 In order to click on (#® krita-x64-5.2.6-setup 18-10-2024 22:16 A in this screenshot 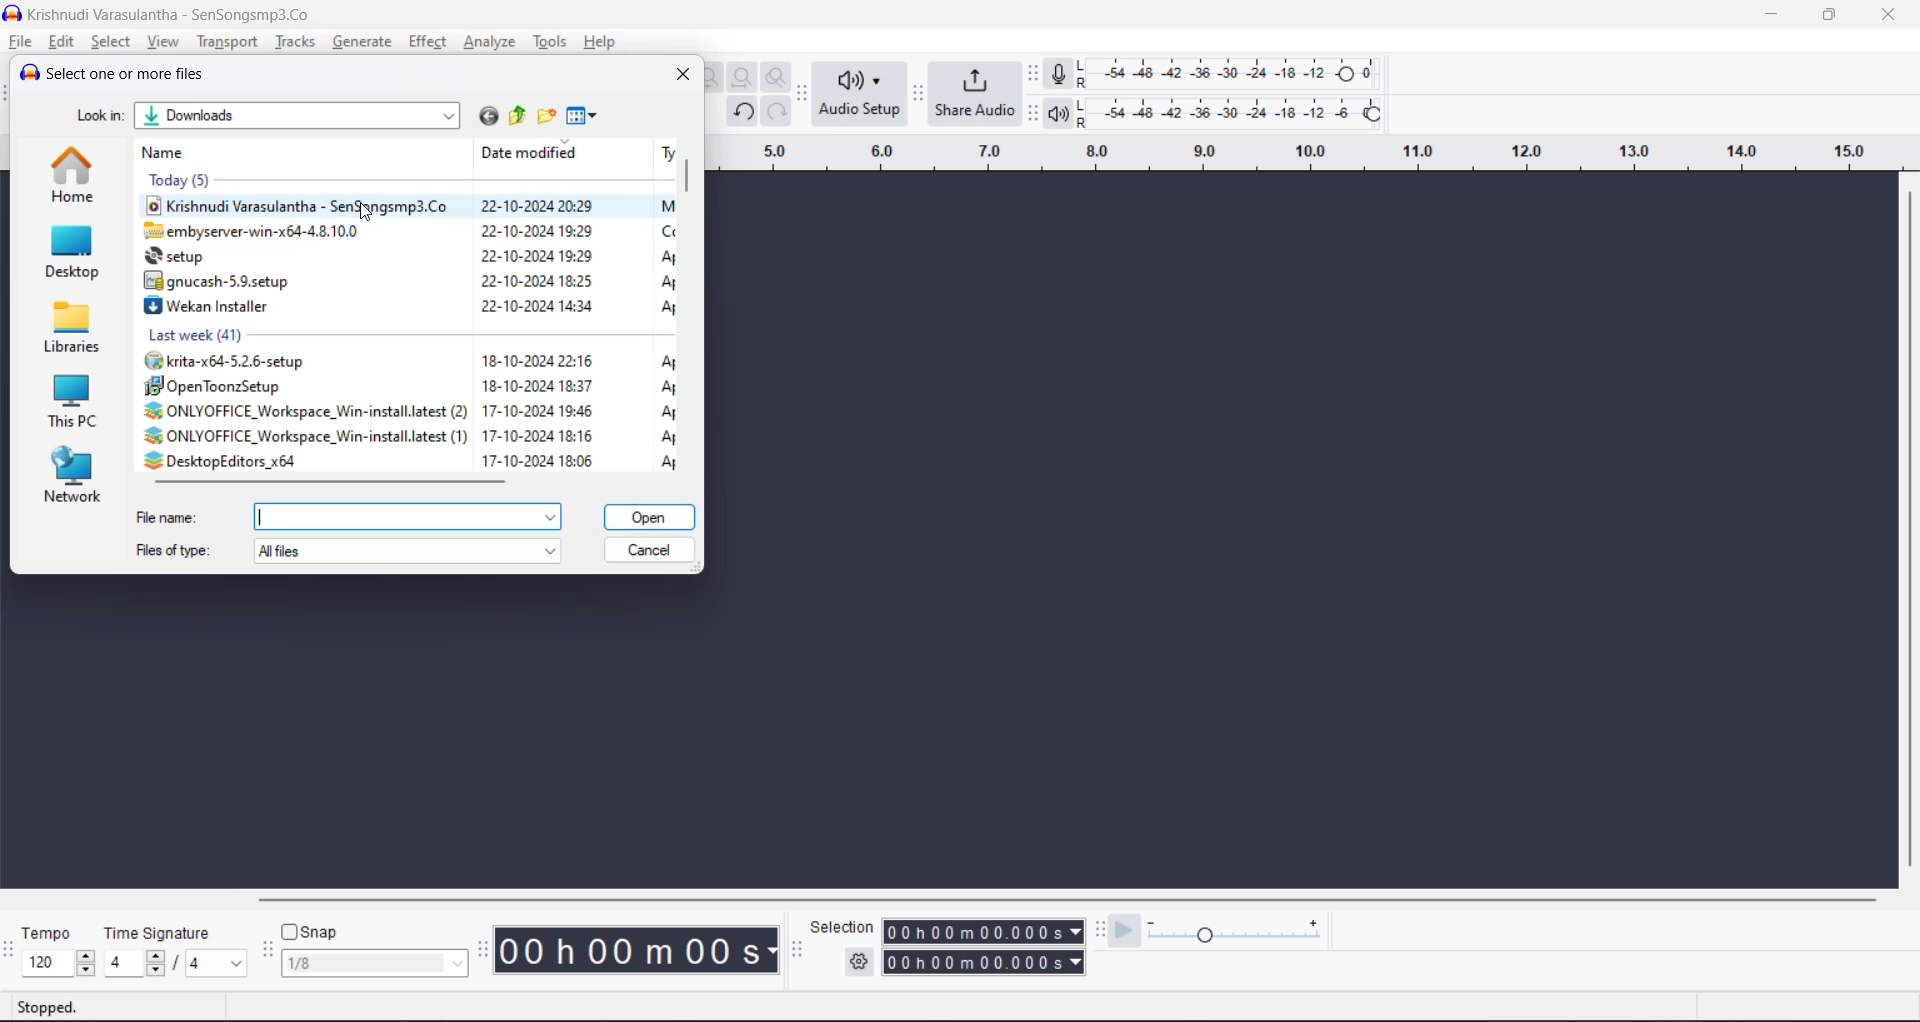, I will do `click(408, 359)`.